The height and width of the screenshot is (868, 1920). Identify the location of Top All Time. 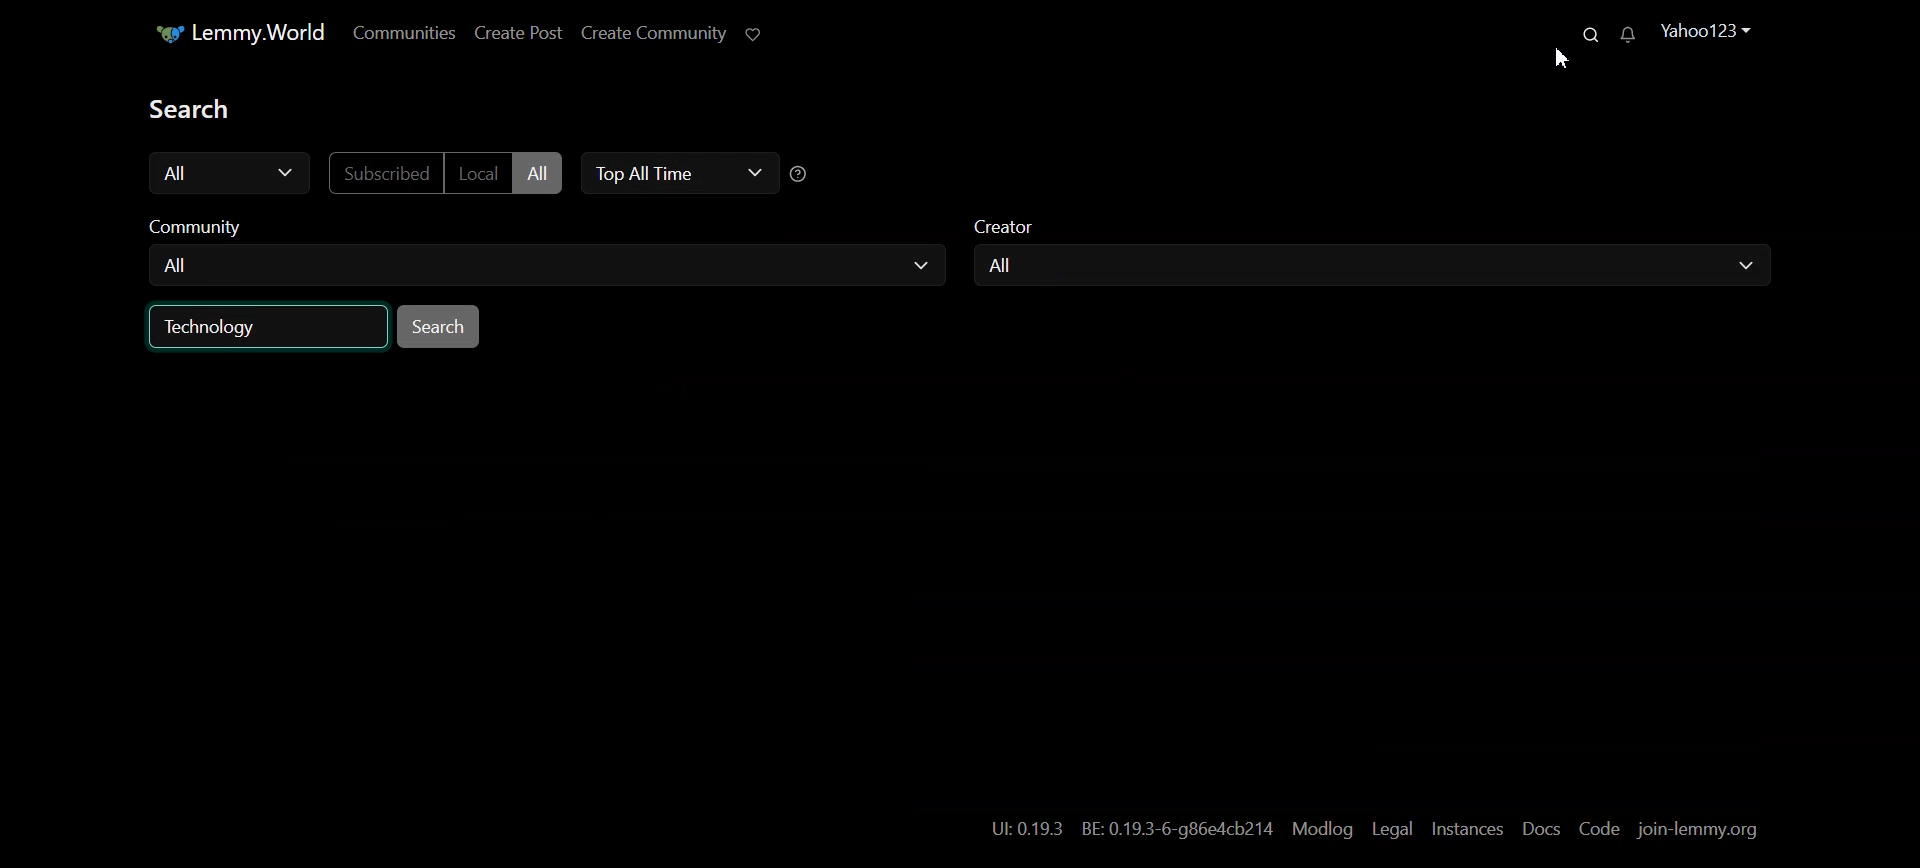
(678, 175).